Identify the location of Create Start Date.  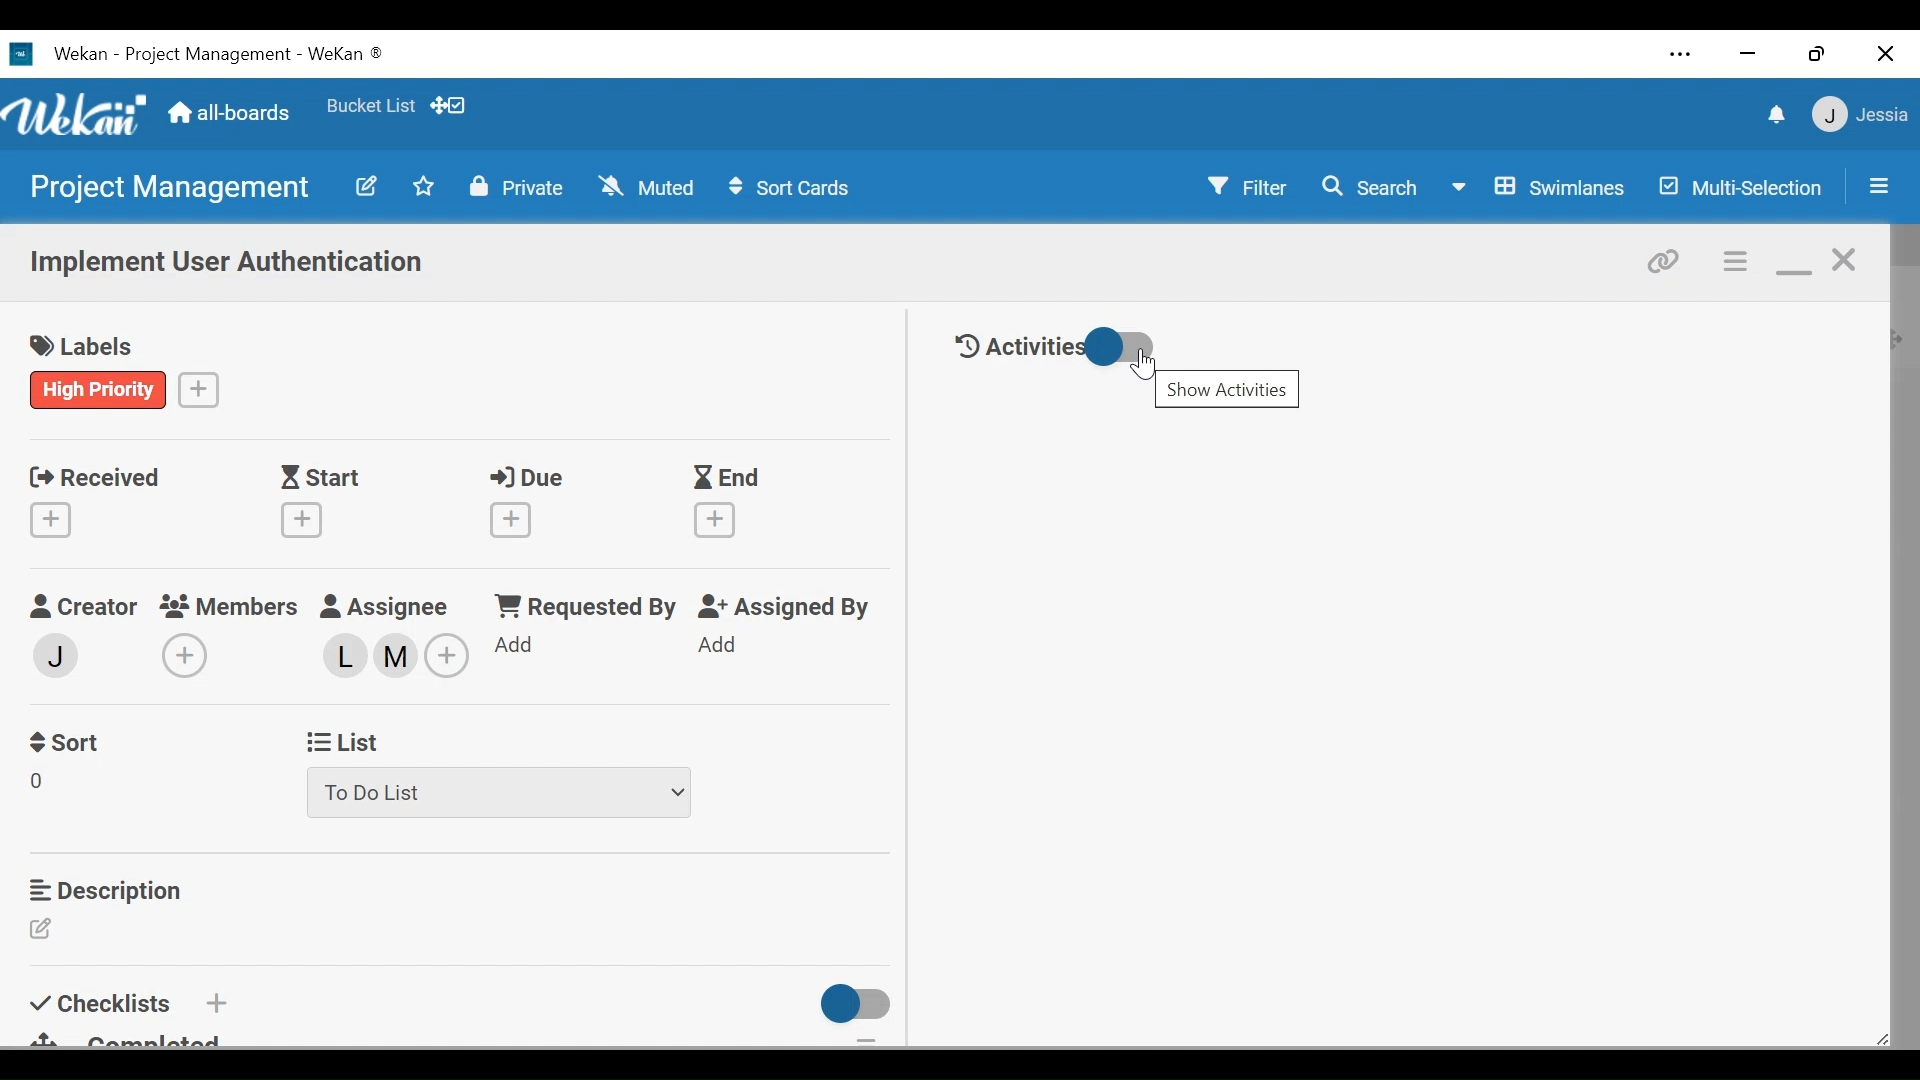
(302, 521).